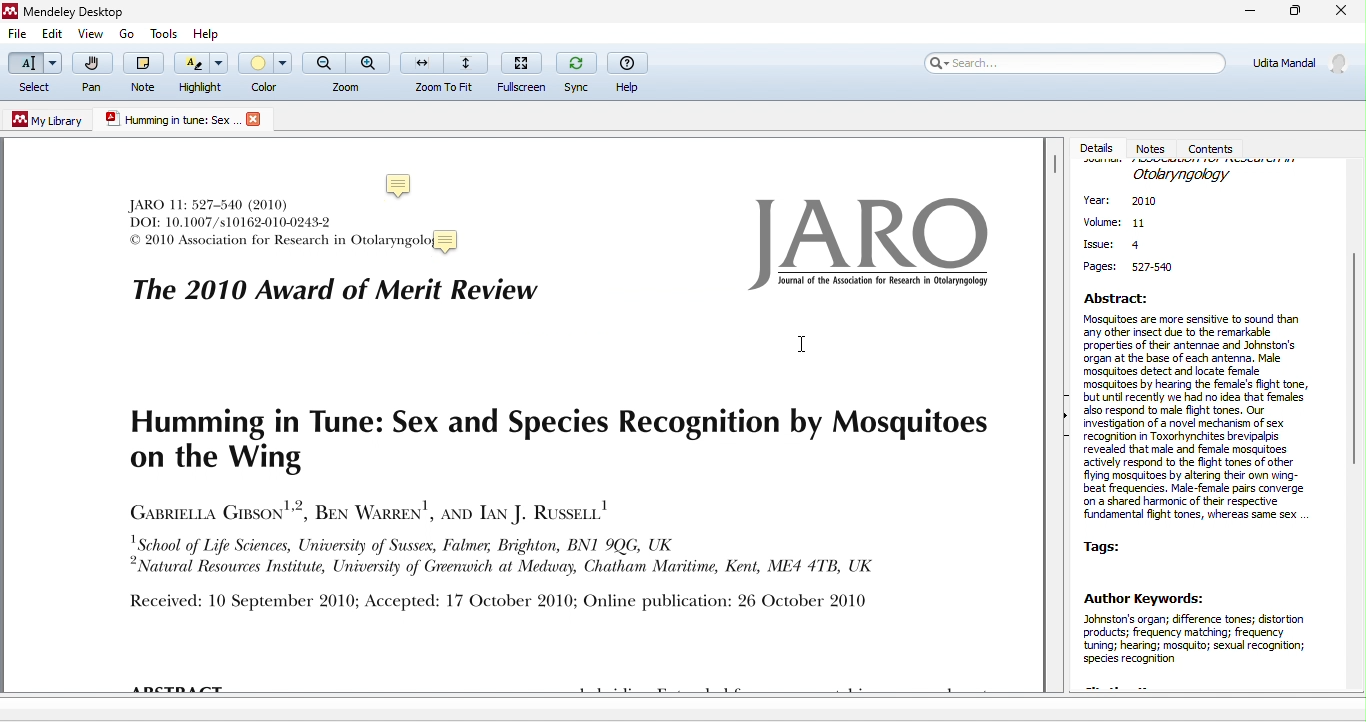  Describe the element at coordinates (49, 120) in the screenshot. I see `my library` at that location.